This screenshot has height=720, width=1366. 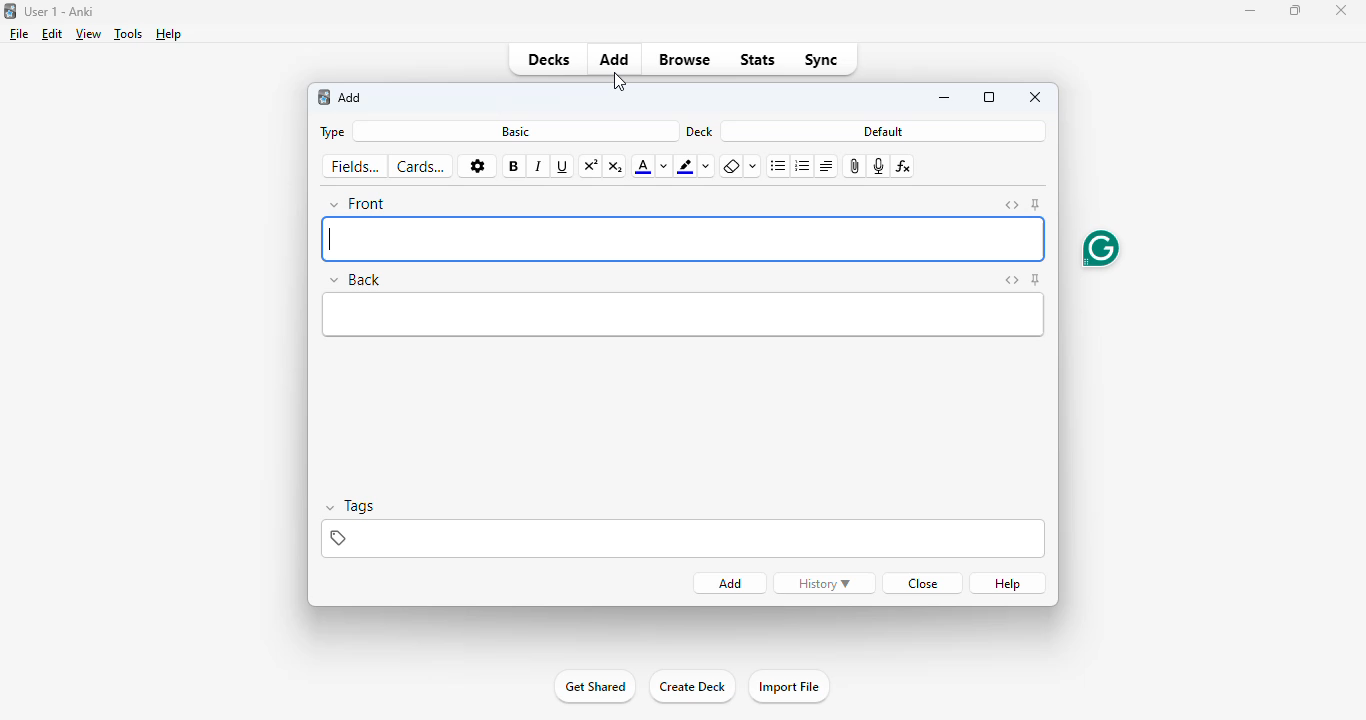 What do you see at coordinates (822, 59) in the screenshot?
I see `sync` at bounding box center [822, 59].